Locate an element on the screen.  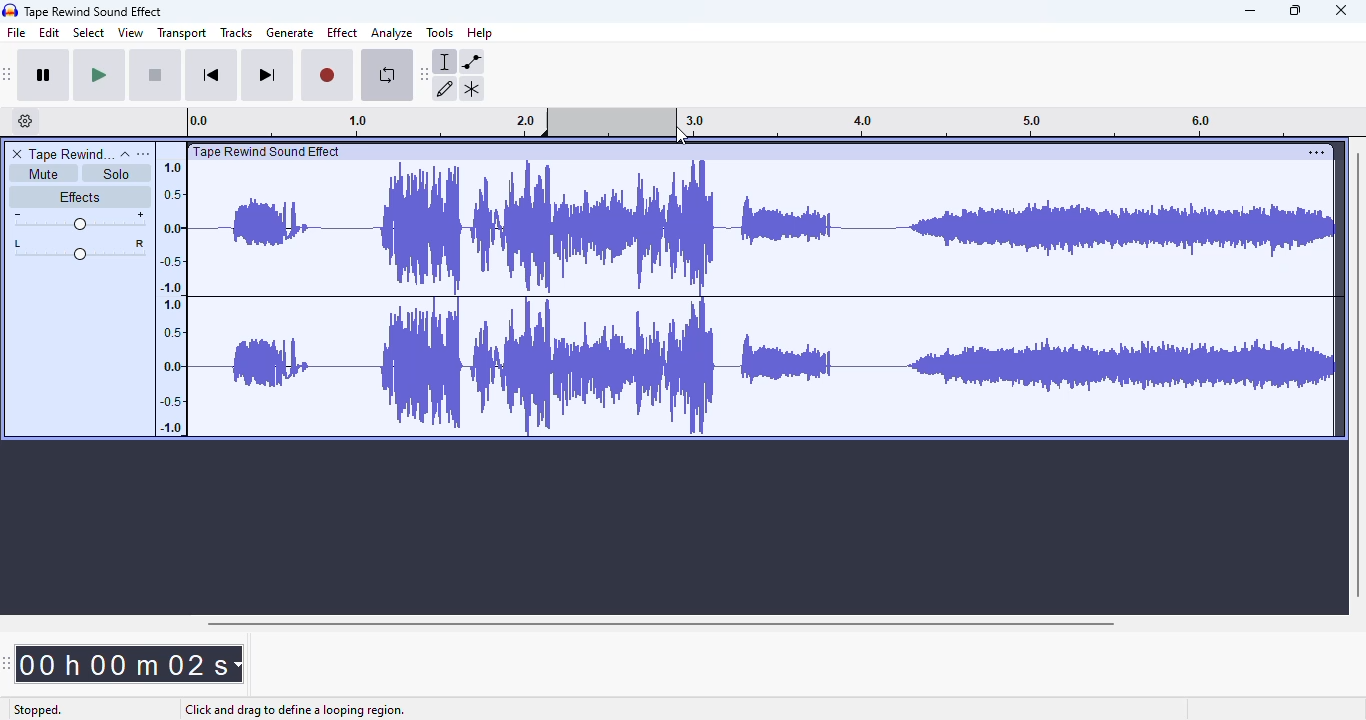
pause is located at coordinates (46, 75).